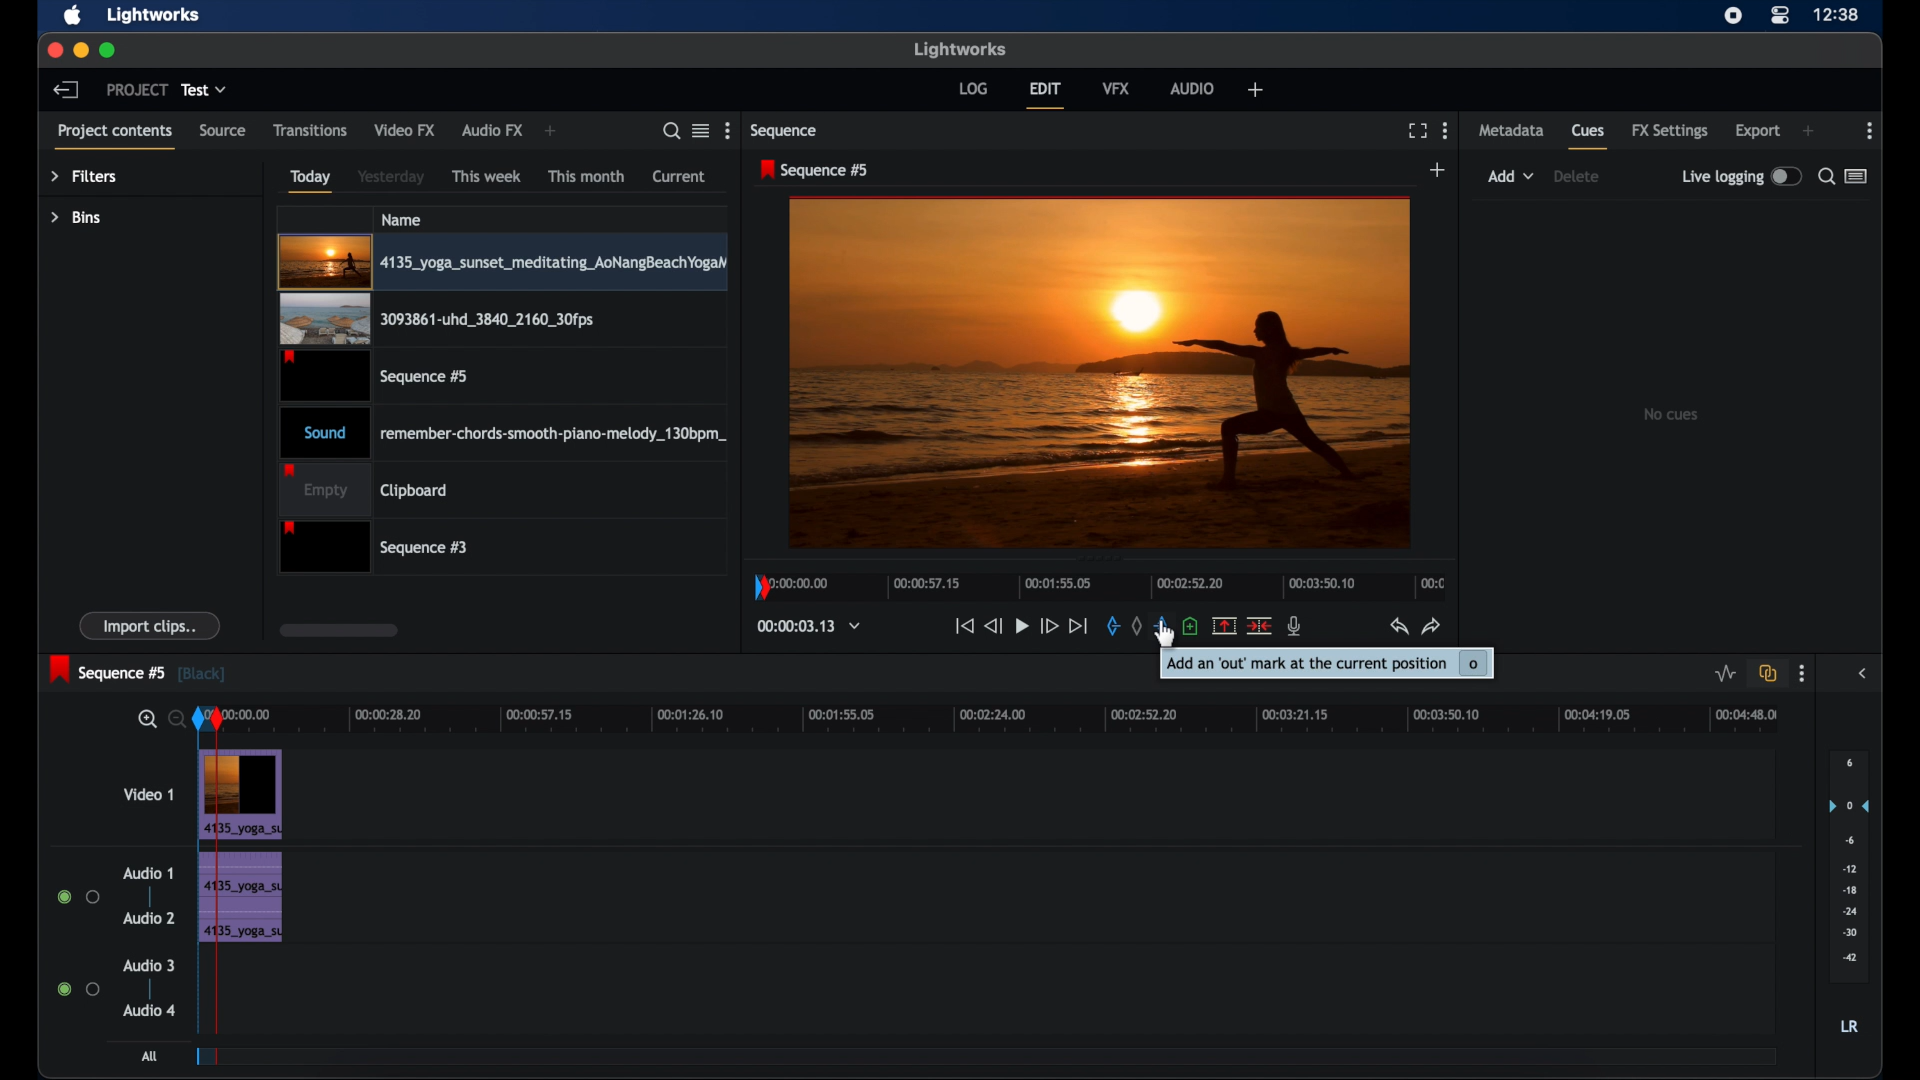  What do you see at coordinates (1850, 1026) in the screenshot?
I see `lr` at bounding box center [1850, 1026].